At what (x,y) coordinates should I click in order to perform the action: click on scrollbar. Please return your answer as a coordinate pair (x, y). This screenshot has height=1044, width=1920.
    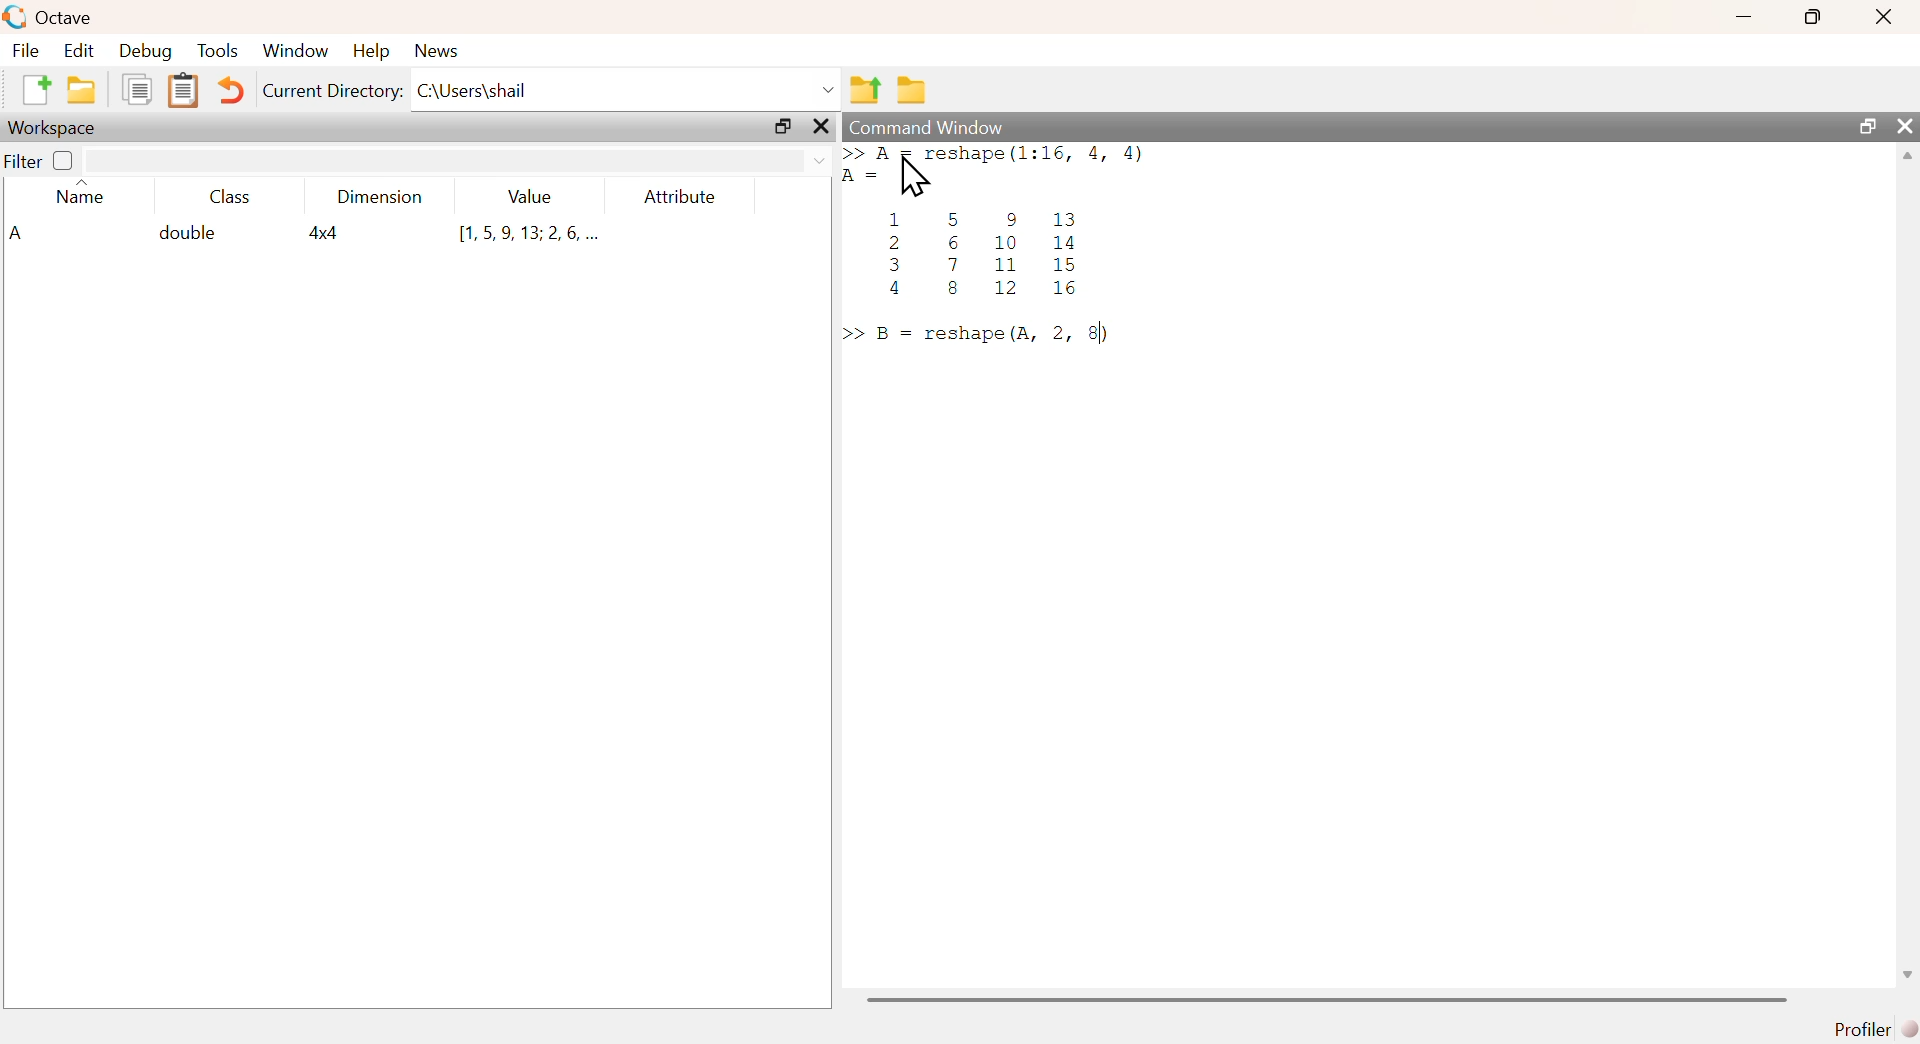
    Looking at the image, I should click on (1909, 573).